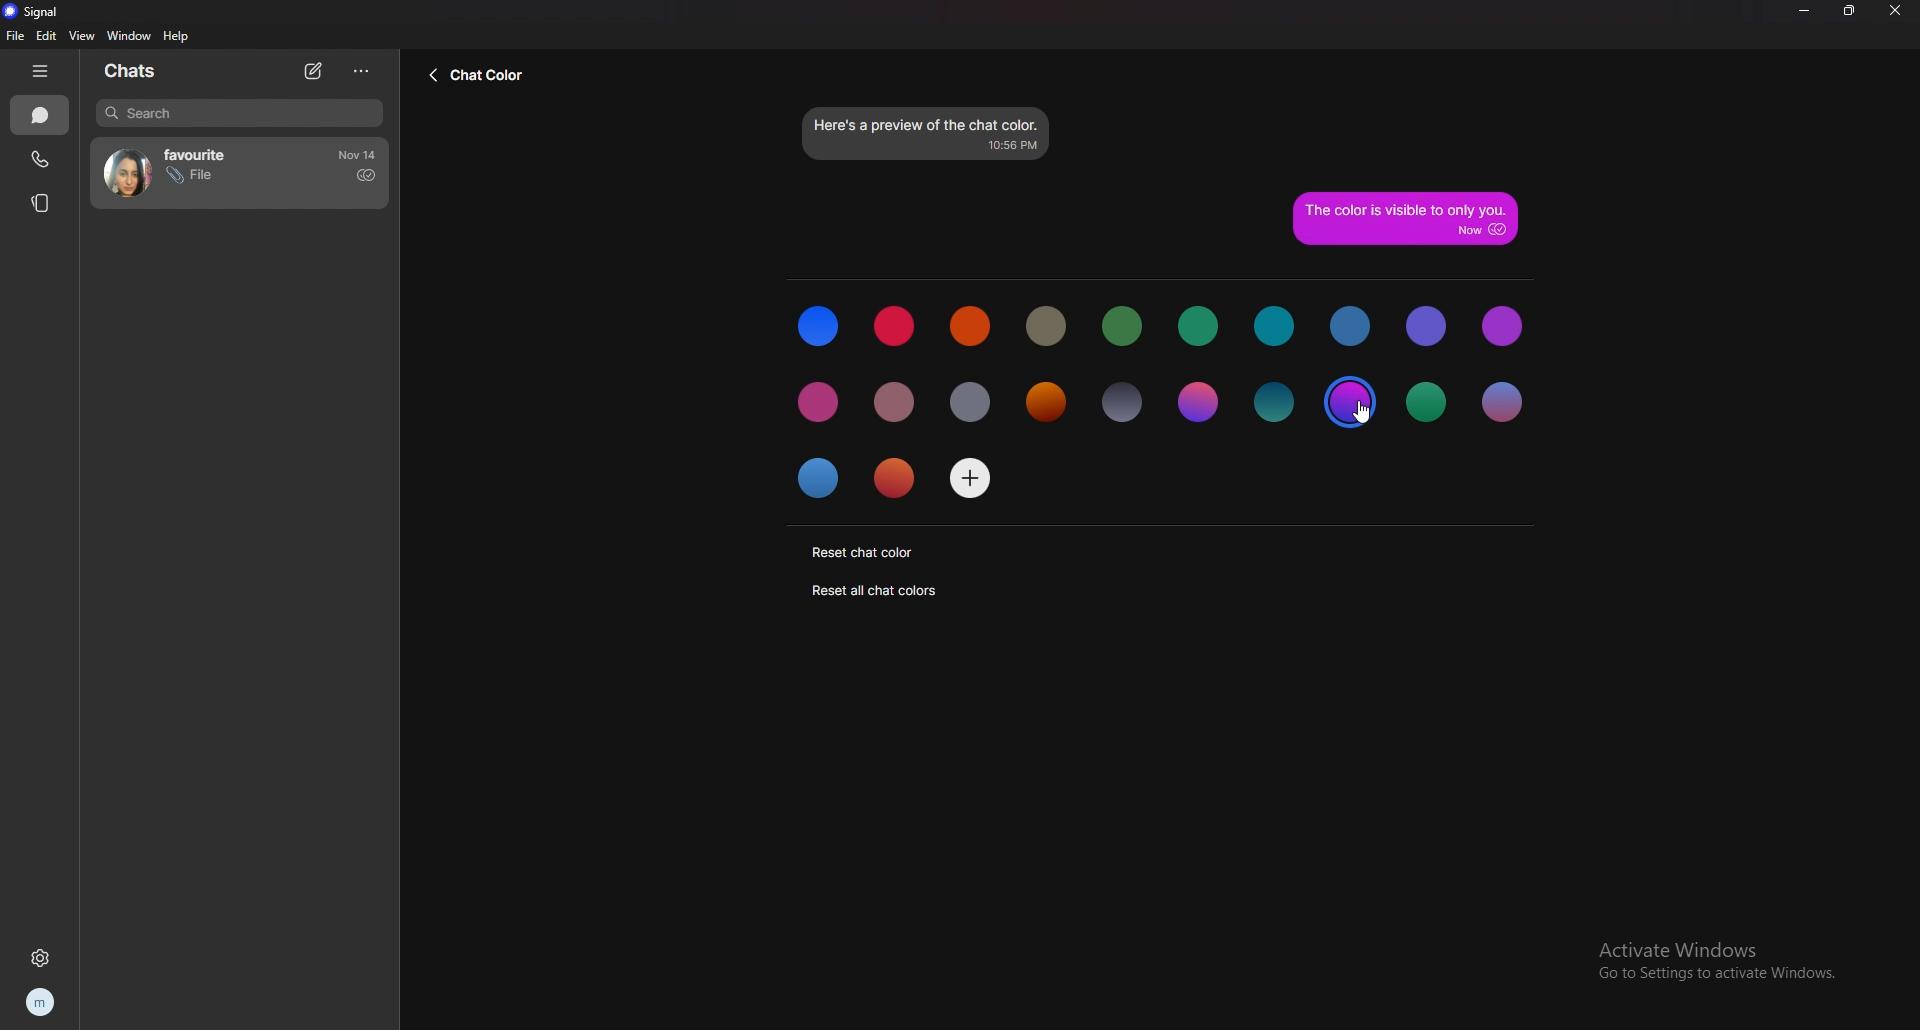 The image size is (1920, 1030). Describe the element at coordinates (896, 405) in the screenshot. I see `color` at that location.